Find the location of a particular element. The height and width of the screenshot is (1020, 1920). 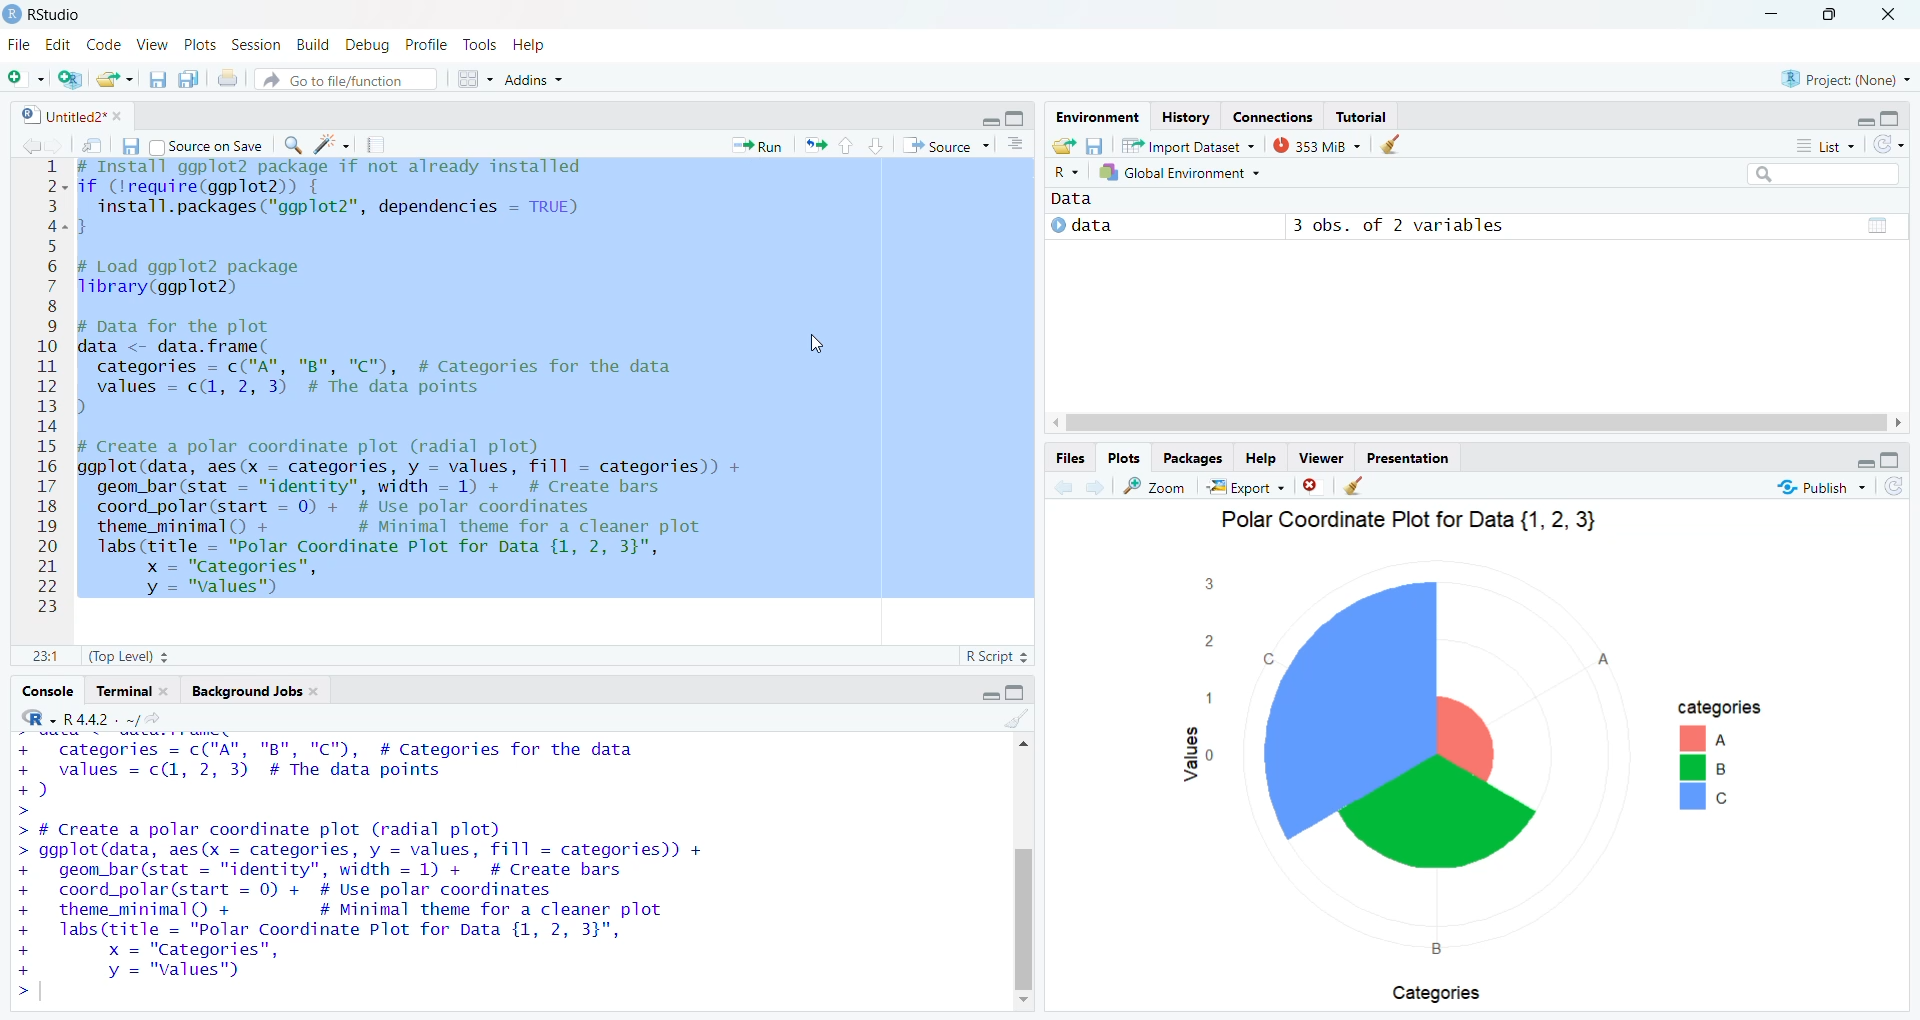

minimize is located at coordinates (1769, 12).